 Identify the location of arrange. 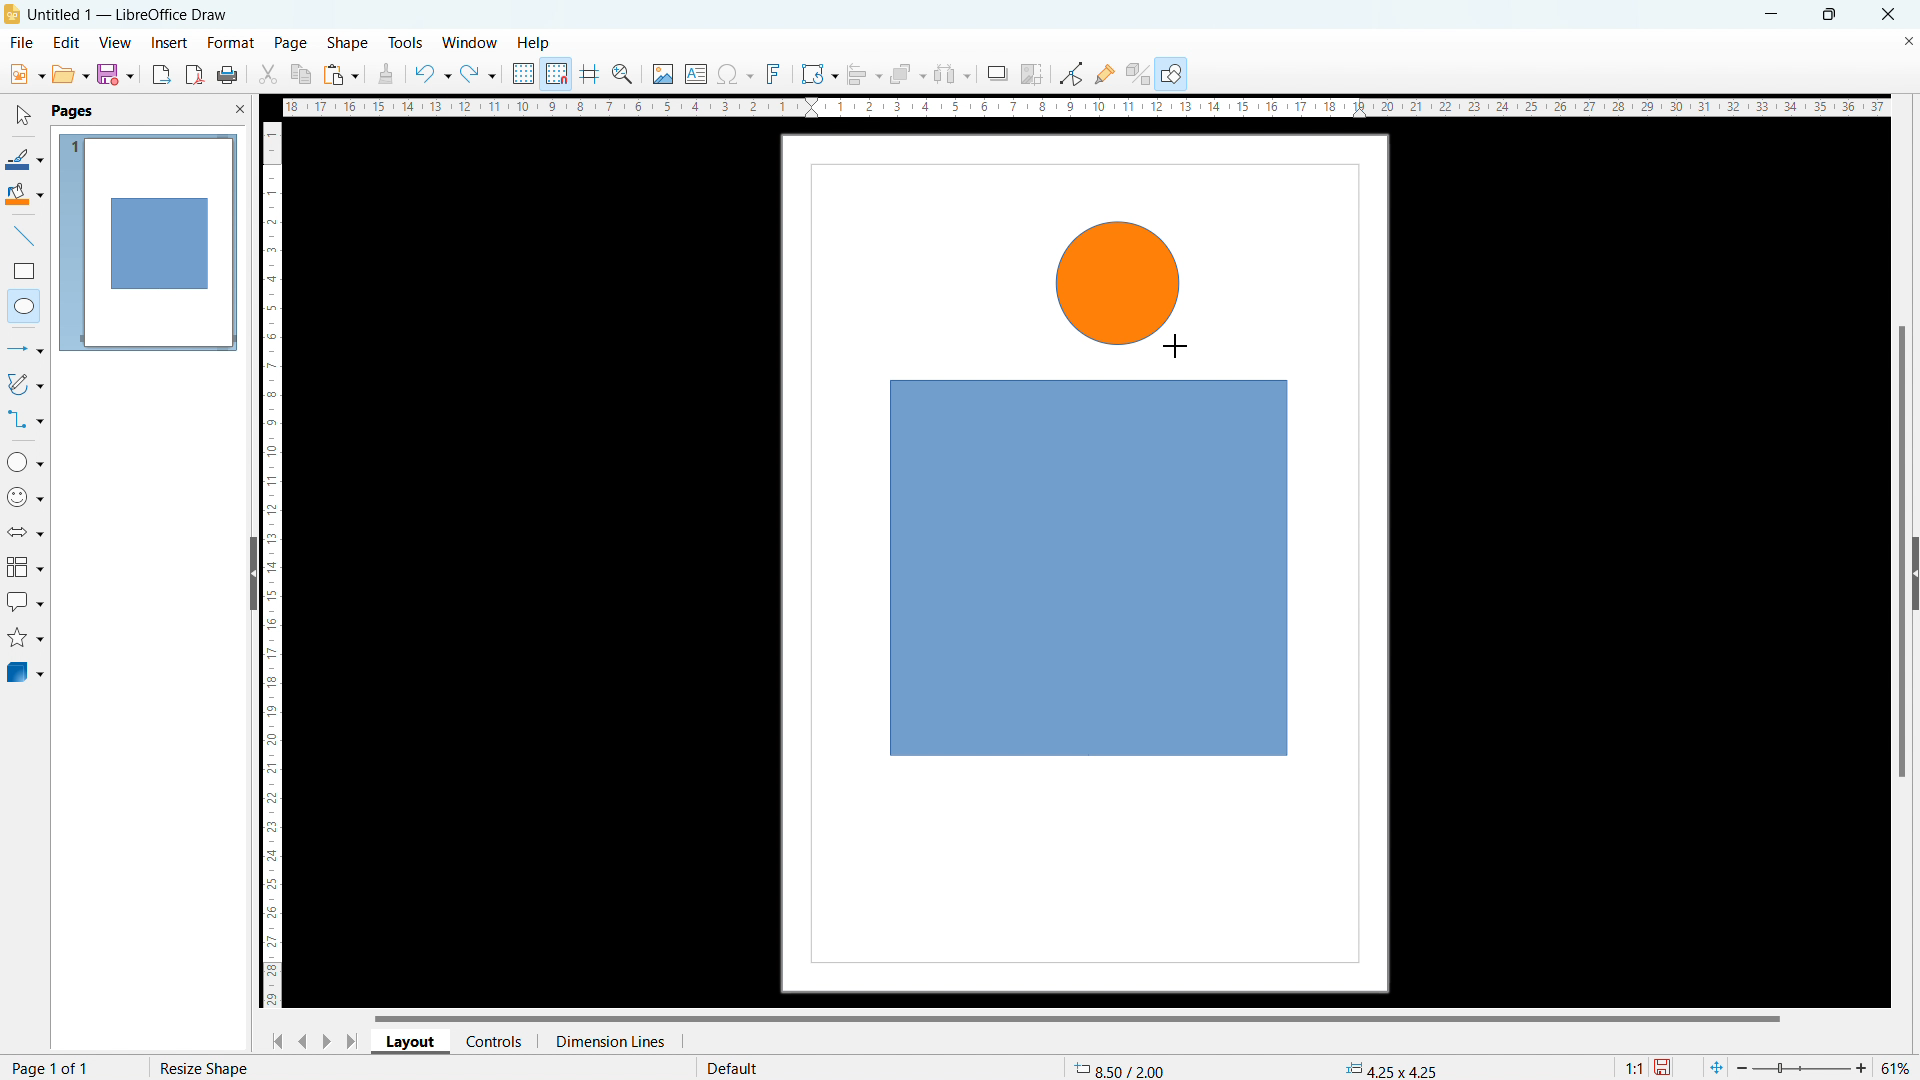
(907, 75).